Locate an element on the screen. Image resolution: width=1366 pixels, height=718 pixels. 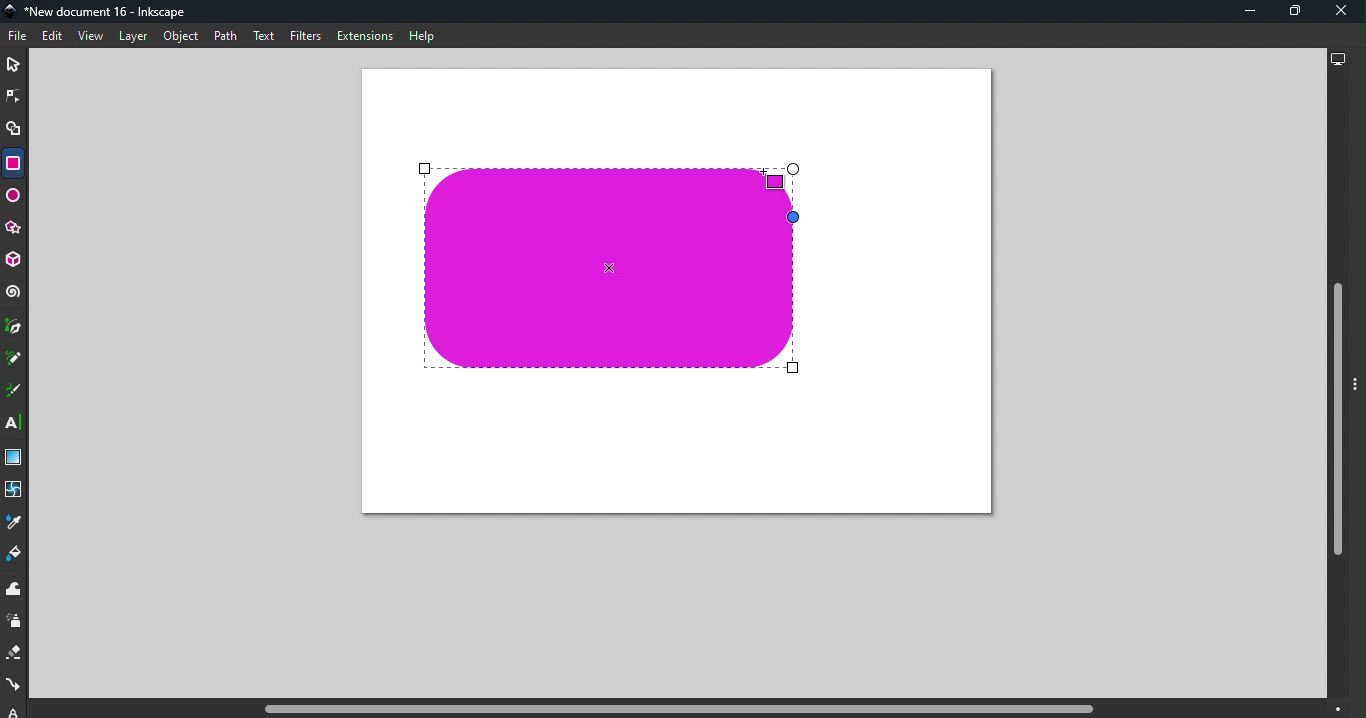
Connector tool is located at coordinates (14, 686).